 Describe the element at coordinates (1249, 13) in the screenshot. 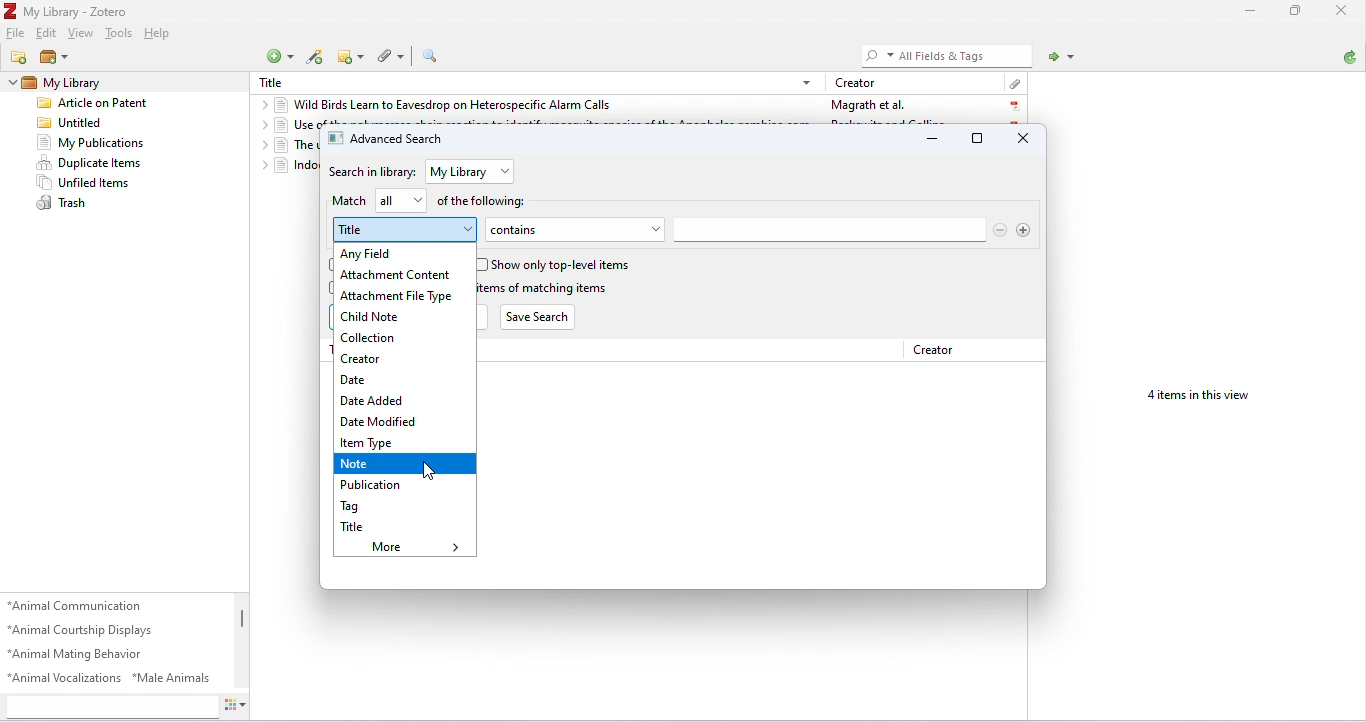

I see `minimize` at that location.